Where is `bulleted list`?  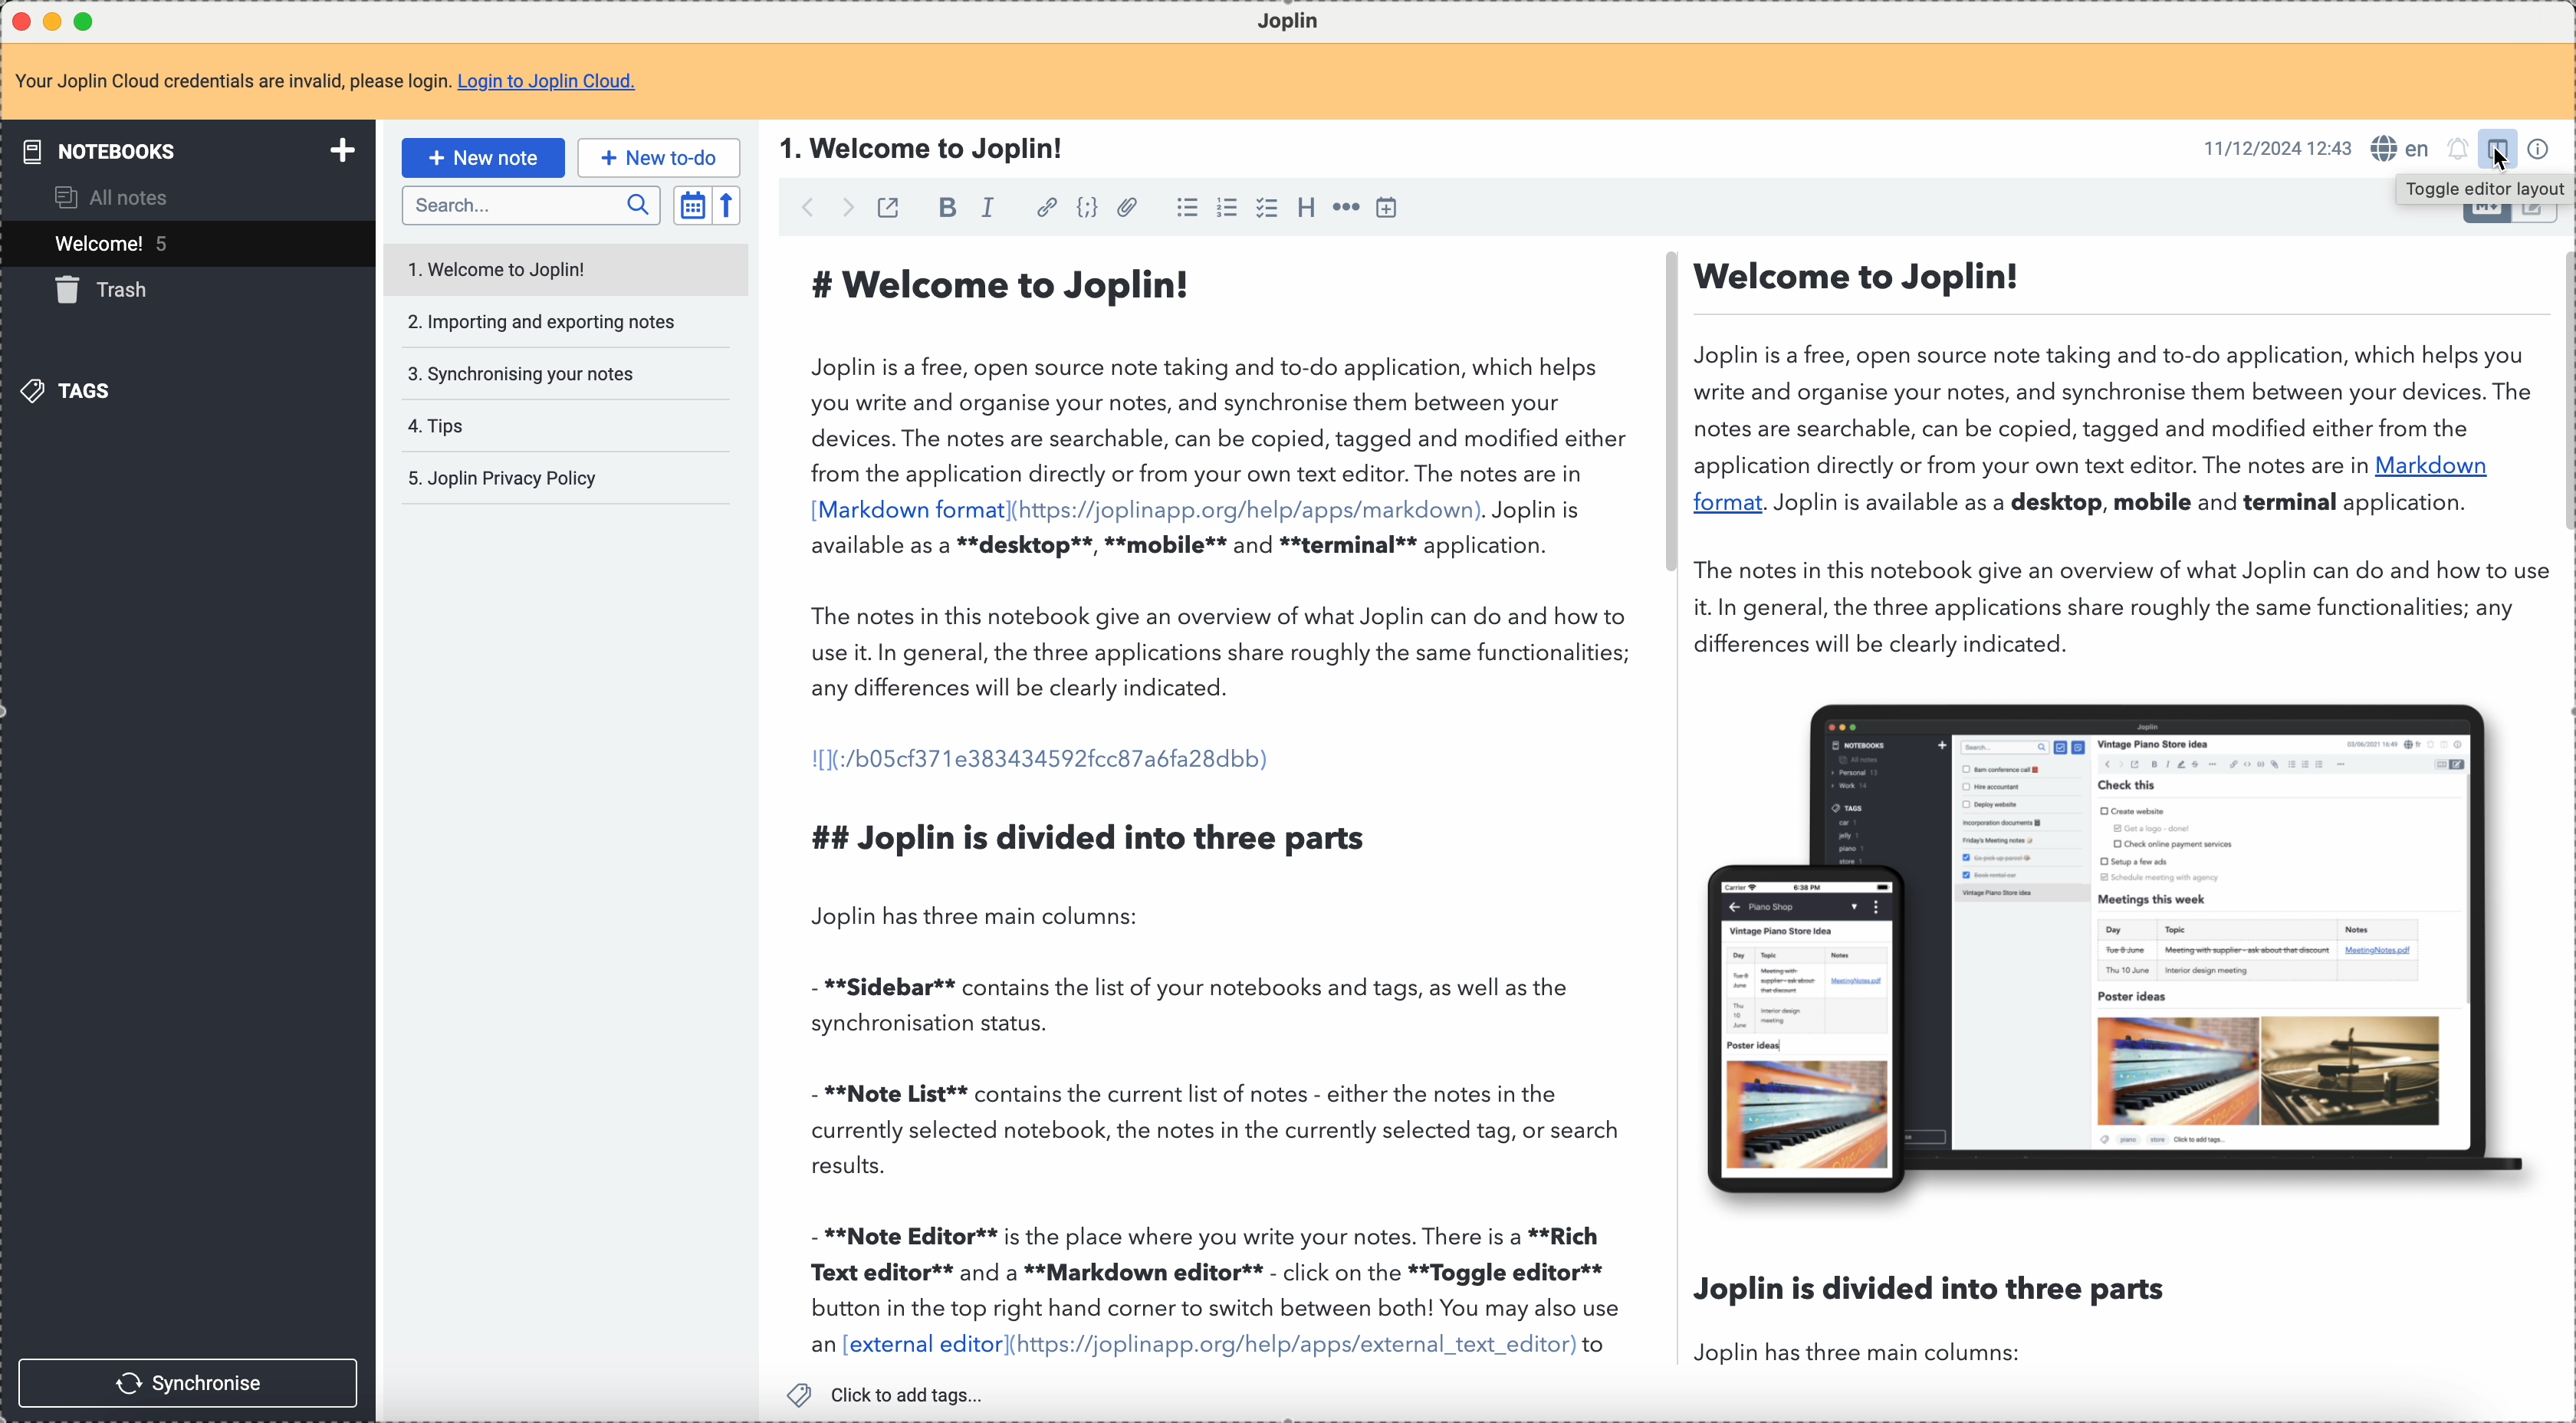 bulleted list is located at coordinates (1185, 205).